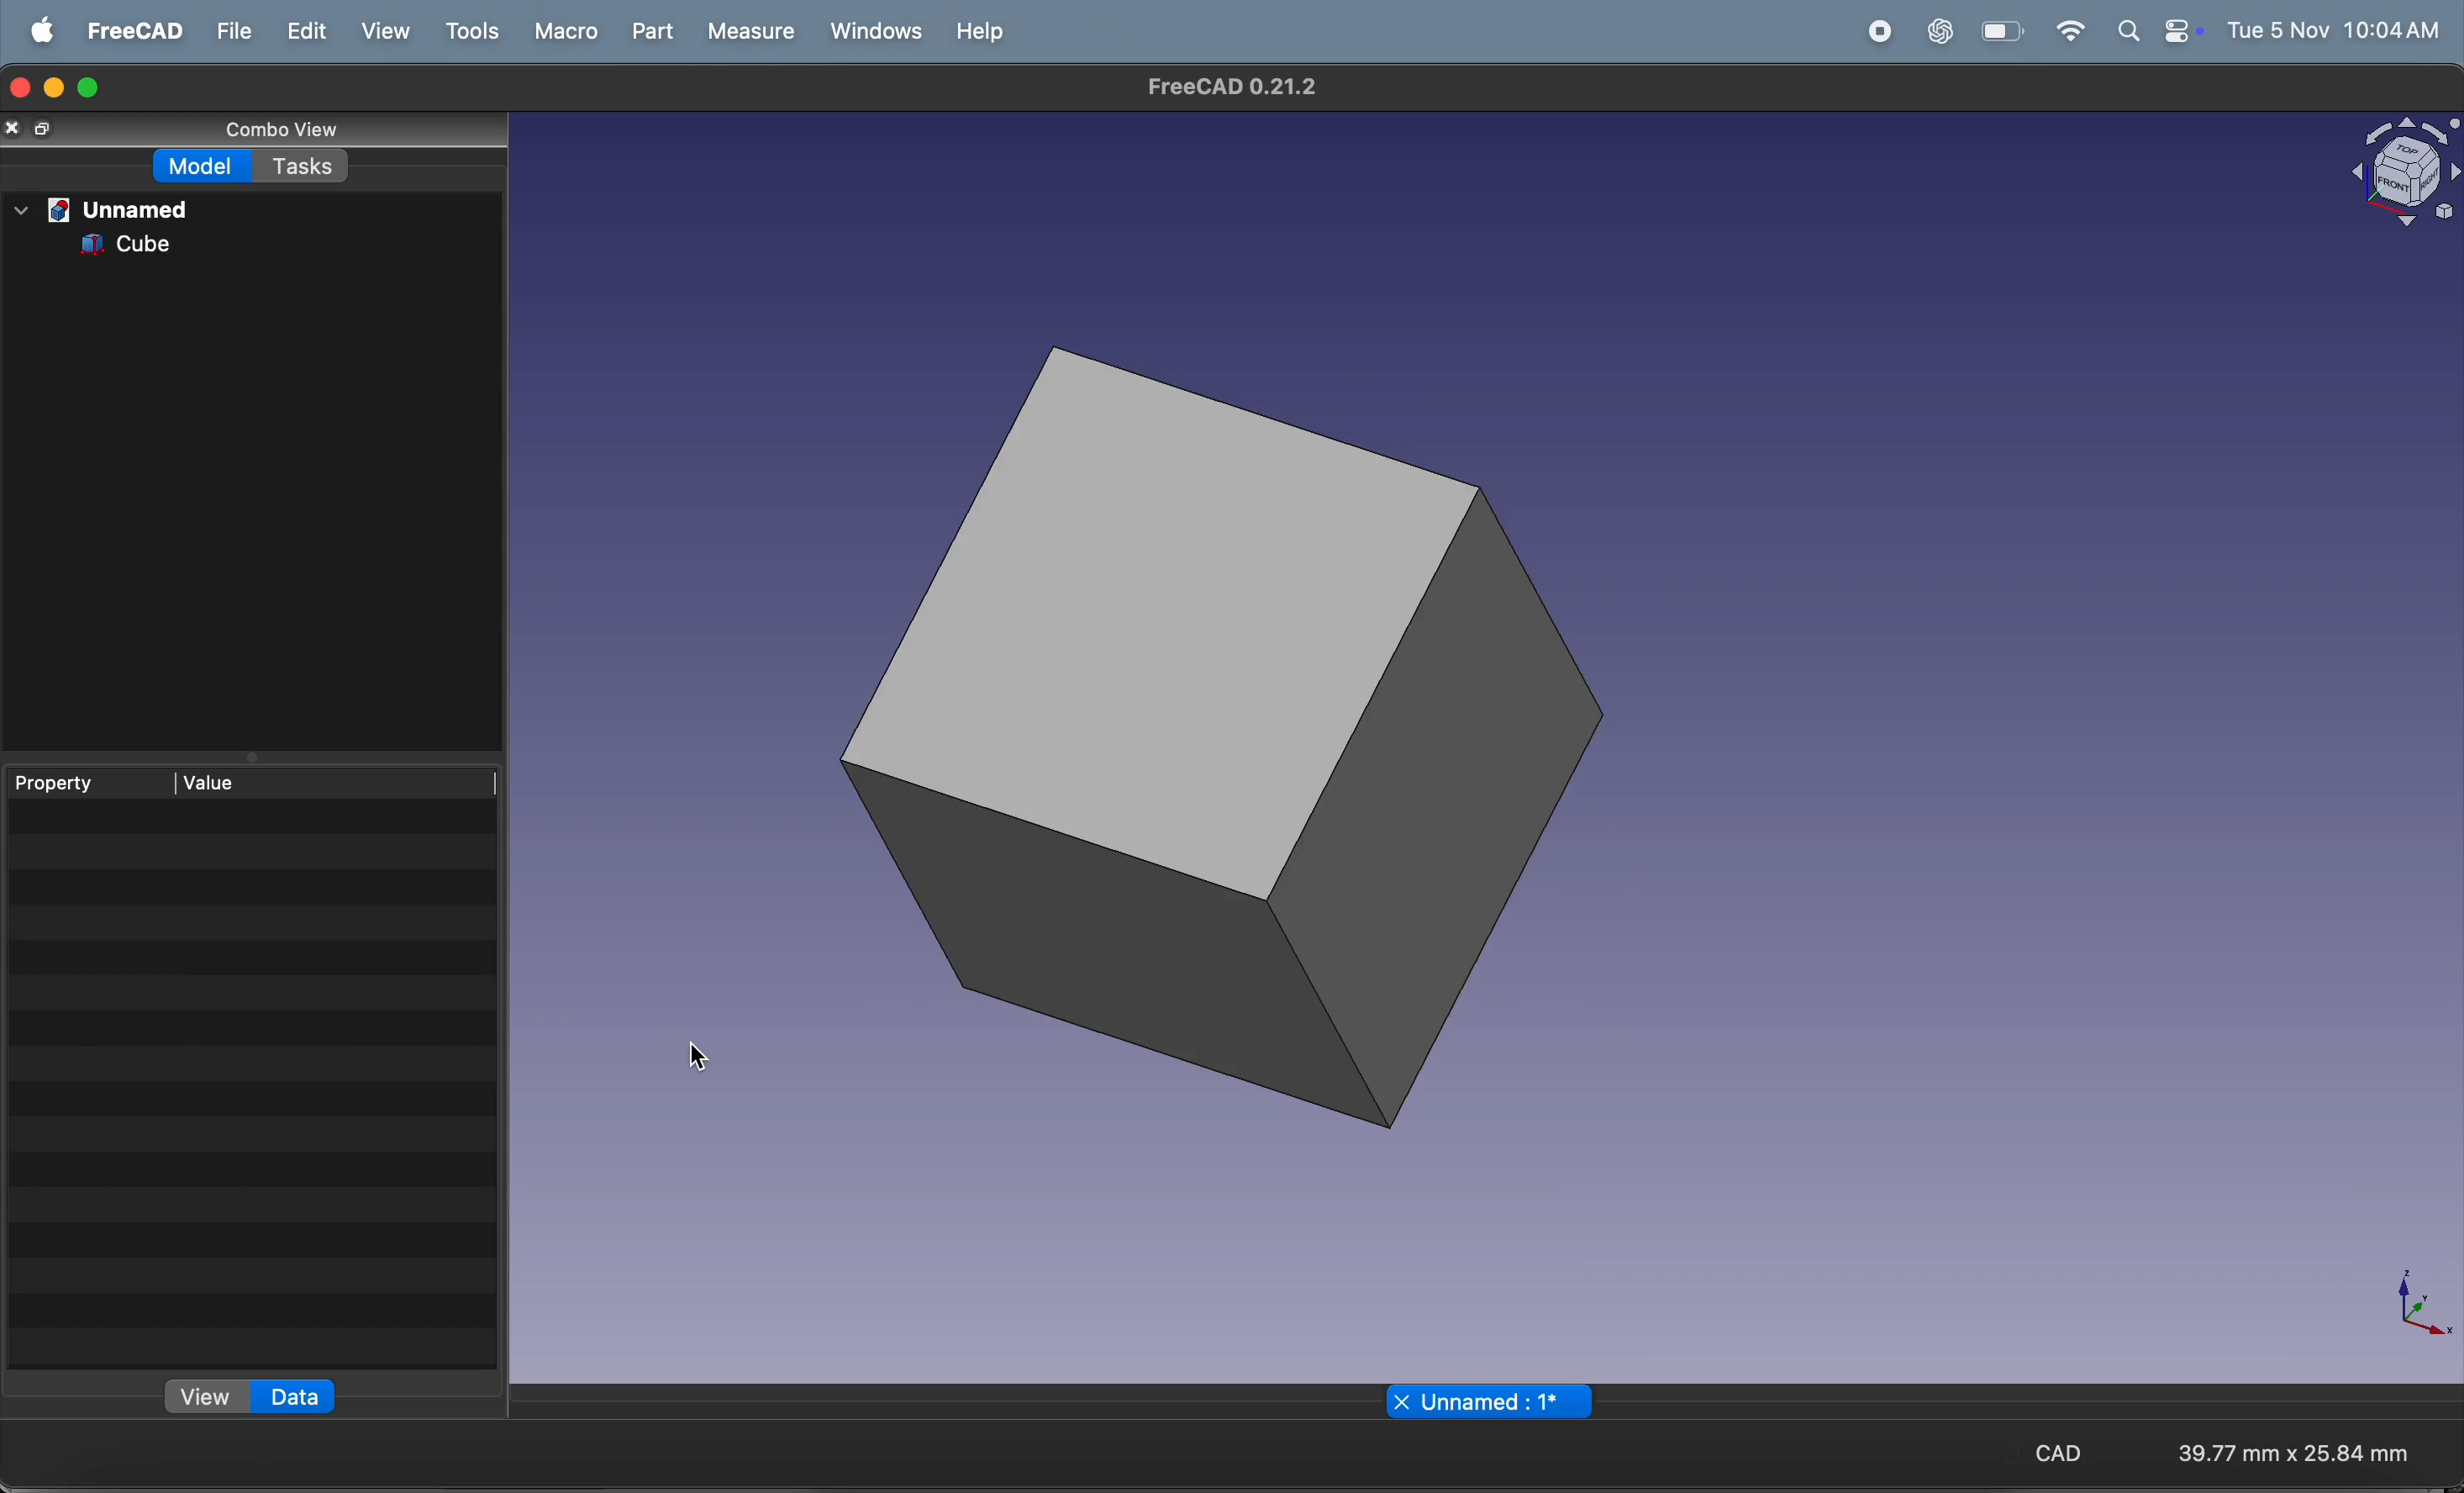  Describe the element at coordinates (2340, 29) in the screenshot. I see `time and date` at that location.